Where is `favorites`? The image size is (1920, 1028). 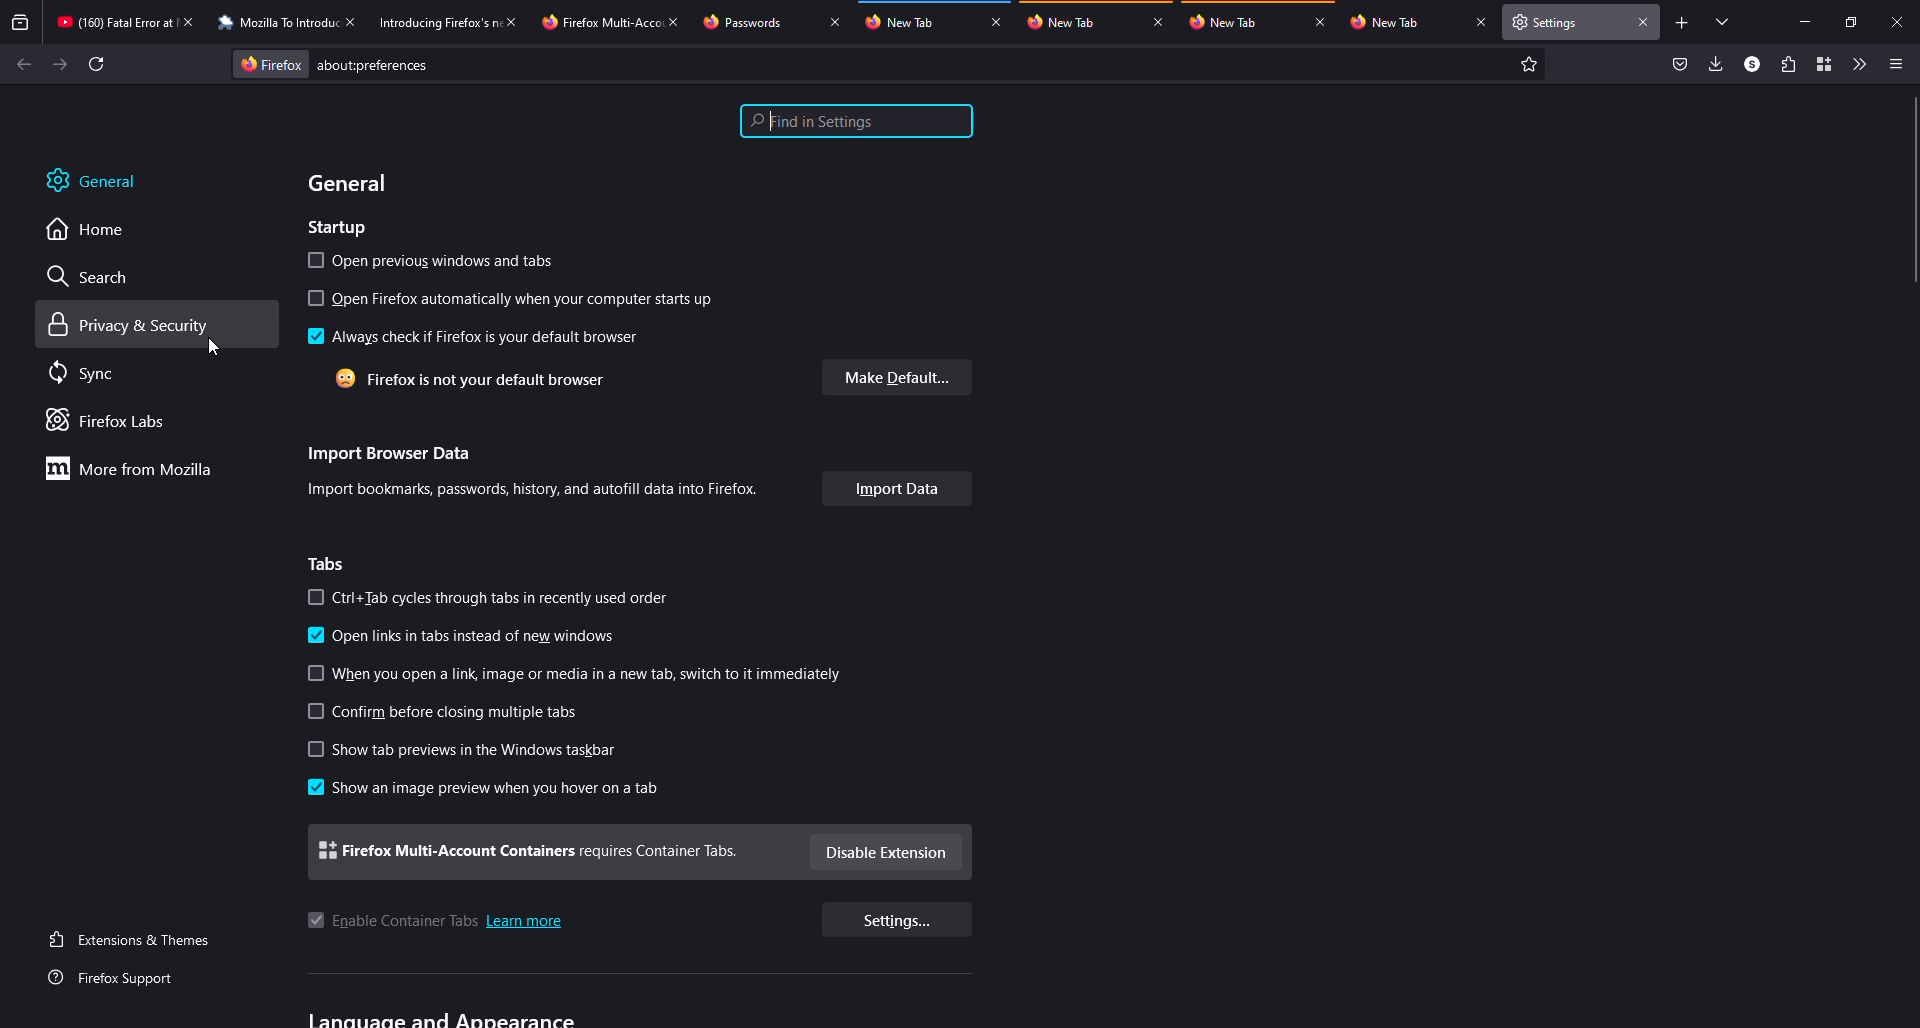
favorites is located at coordinates (1528, 62).